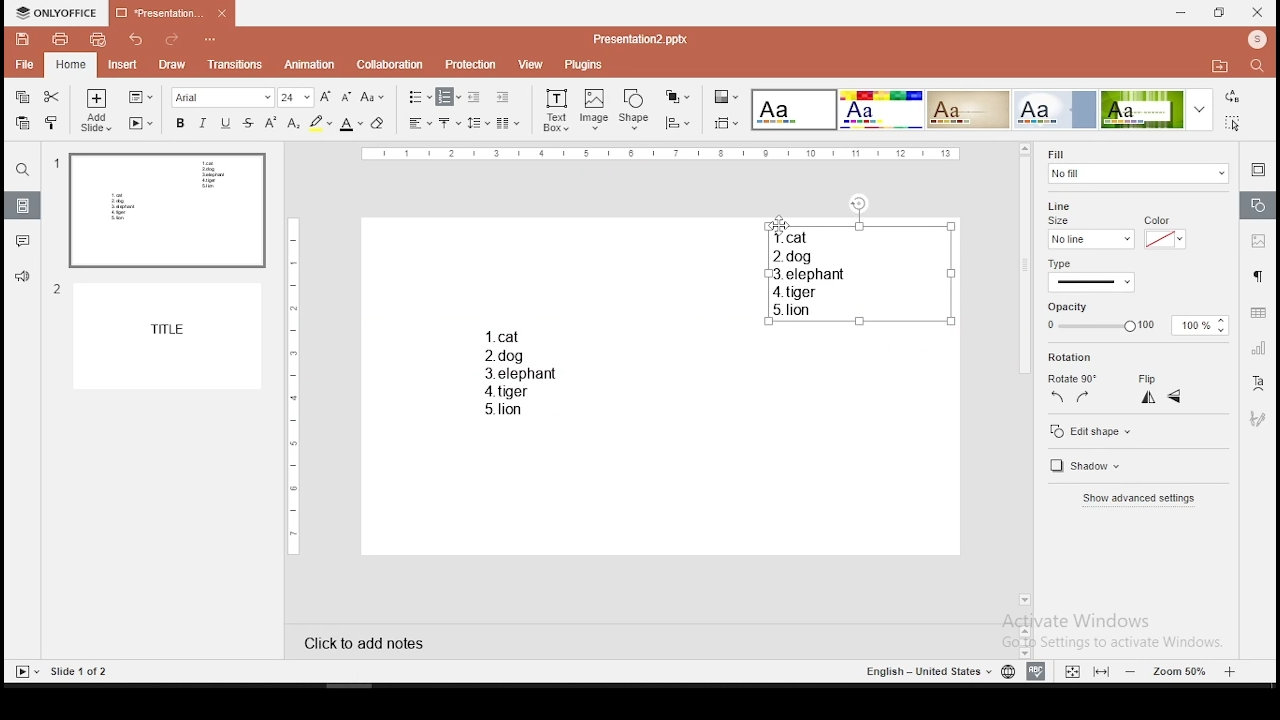  Describe the element at coordinates (173, 42) in the screenshot. I see `redo` at that location.